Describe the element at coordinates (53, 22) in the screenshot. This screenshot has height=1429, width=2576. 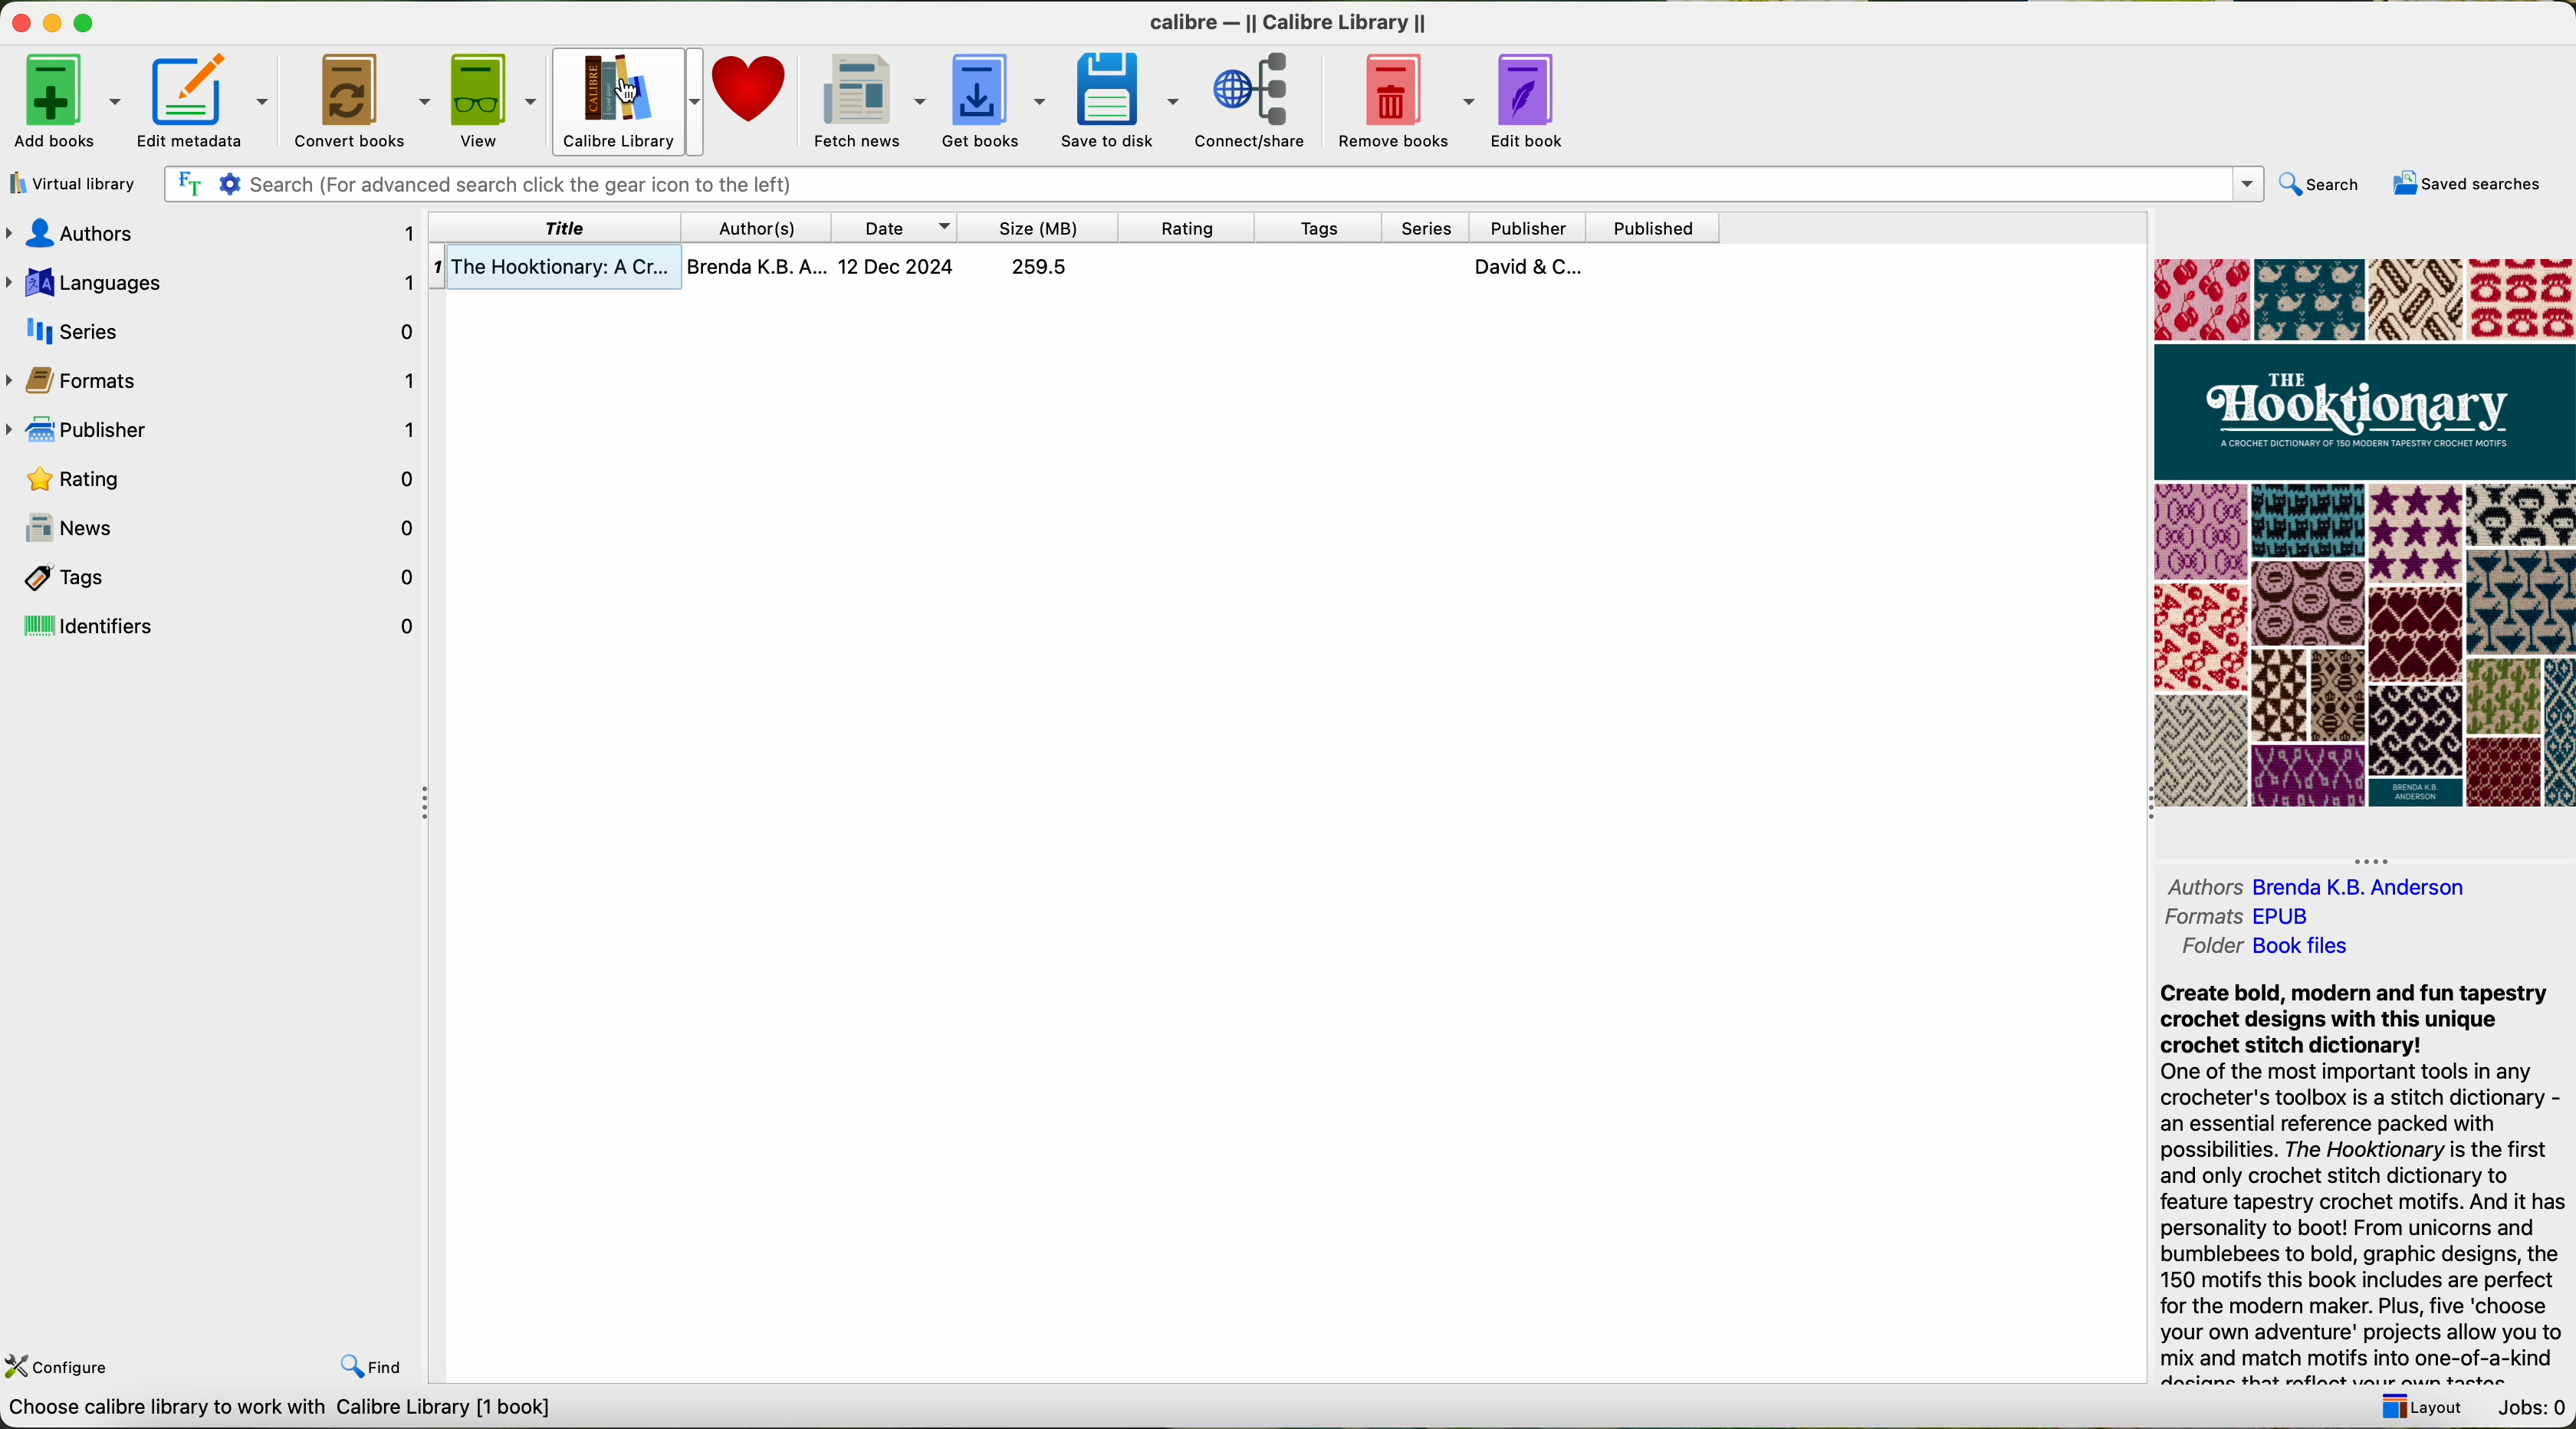
I see `minimize` at that location.